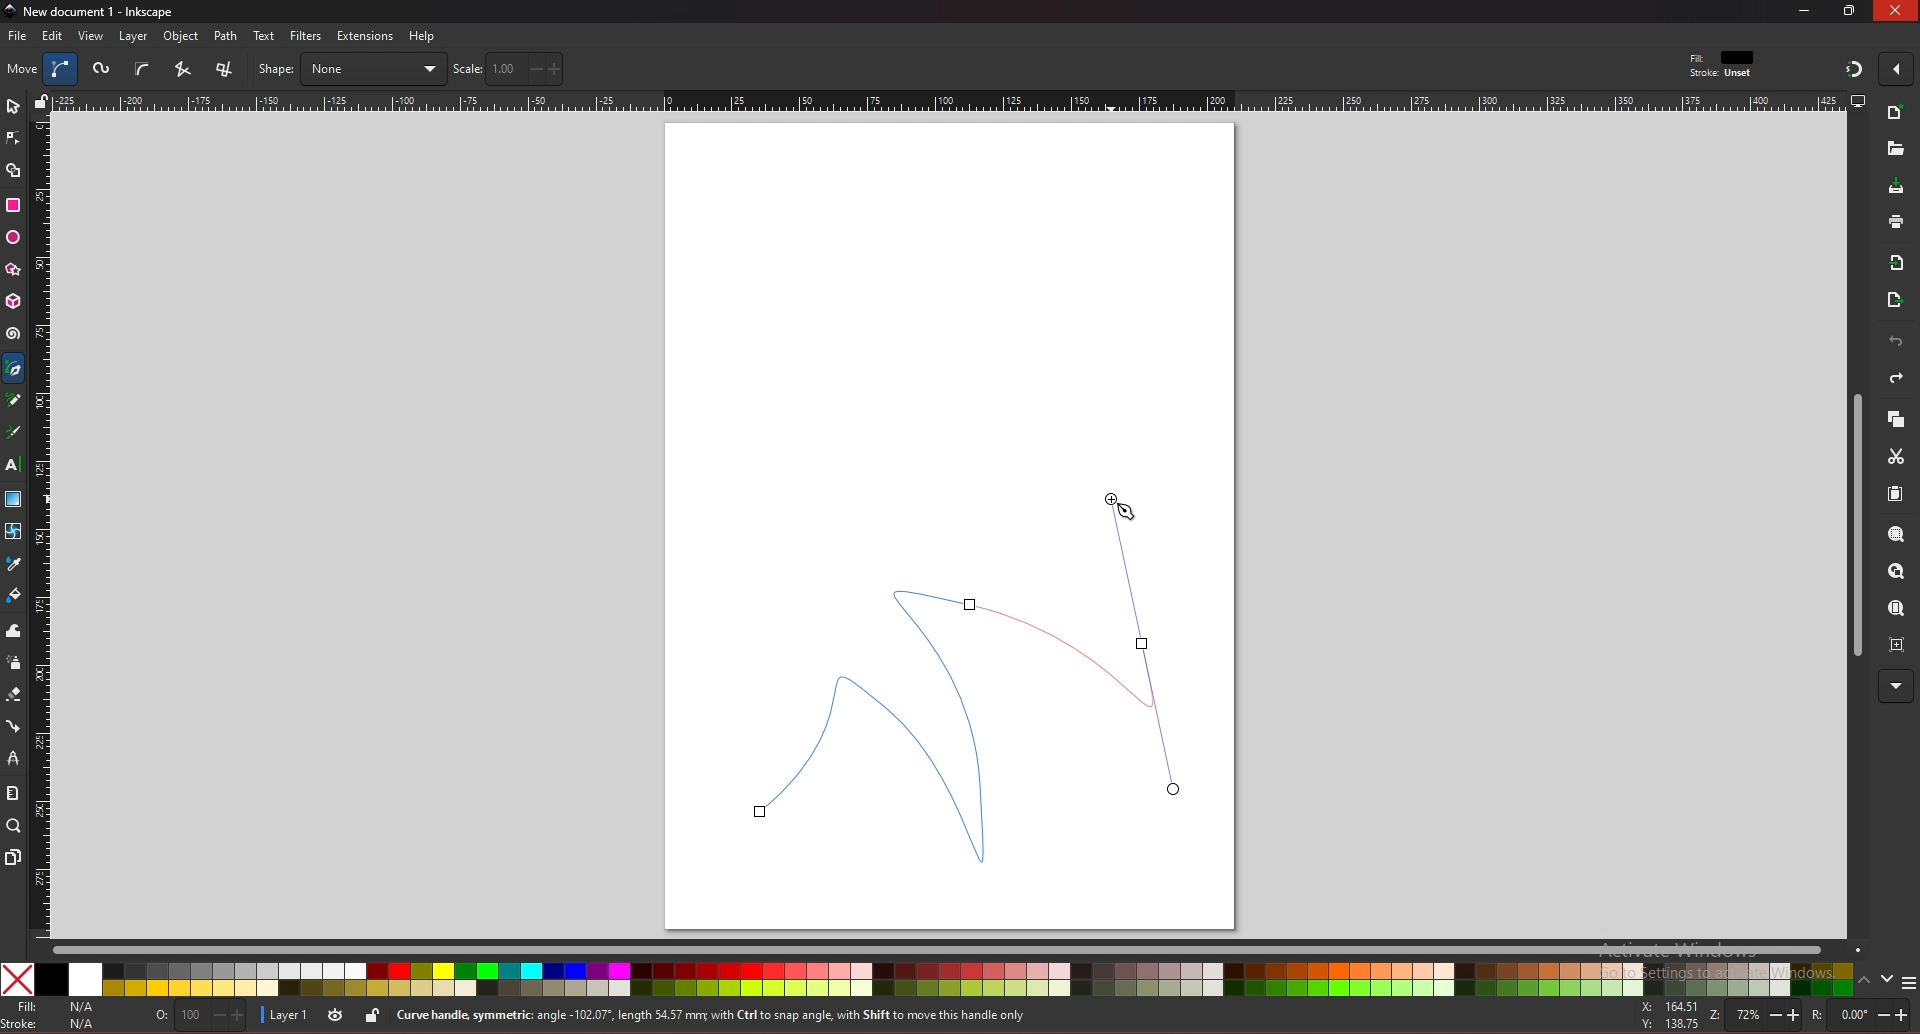  Describe the element at coordinates (14, 270) in the screenshot. I see `stars and polygons` at that location.